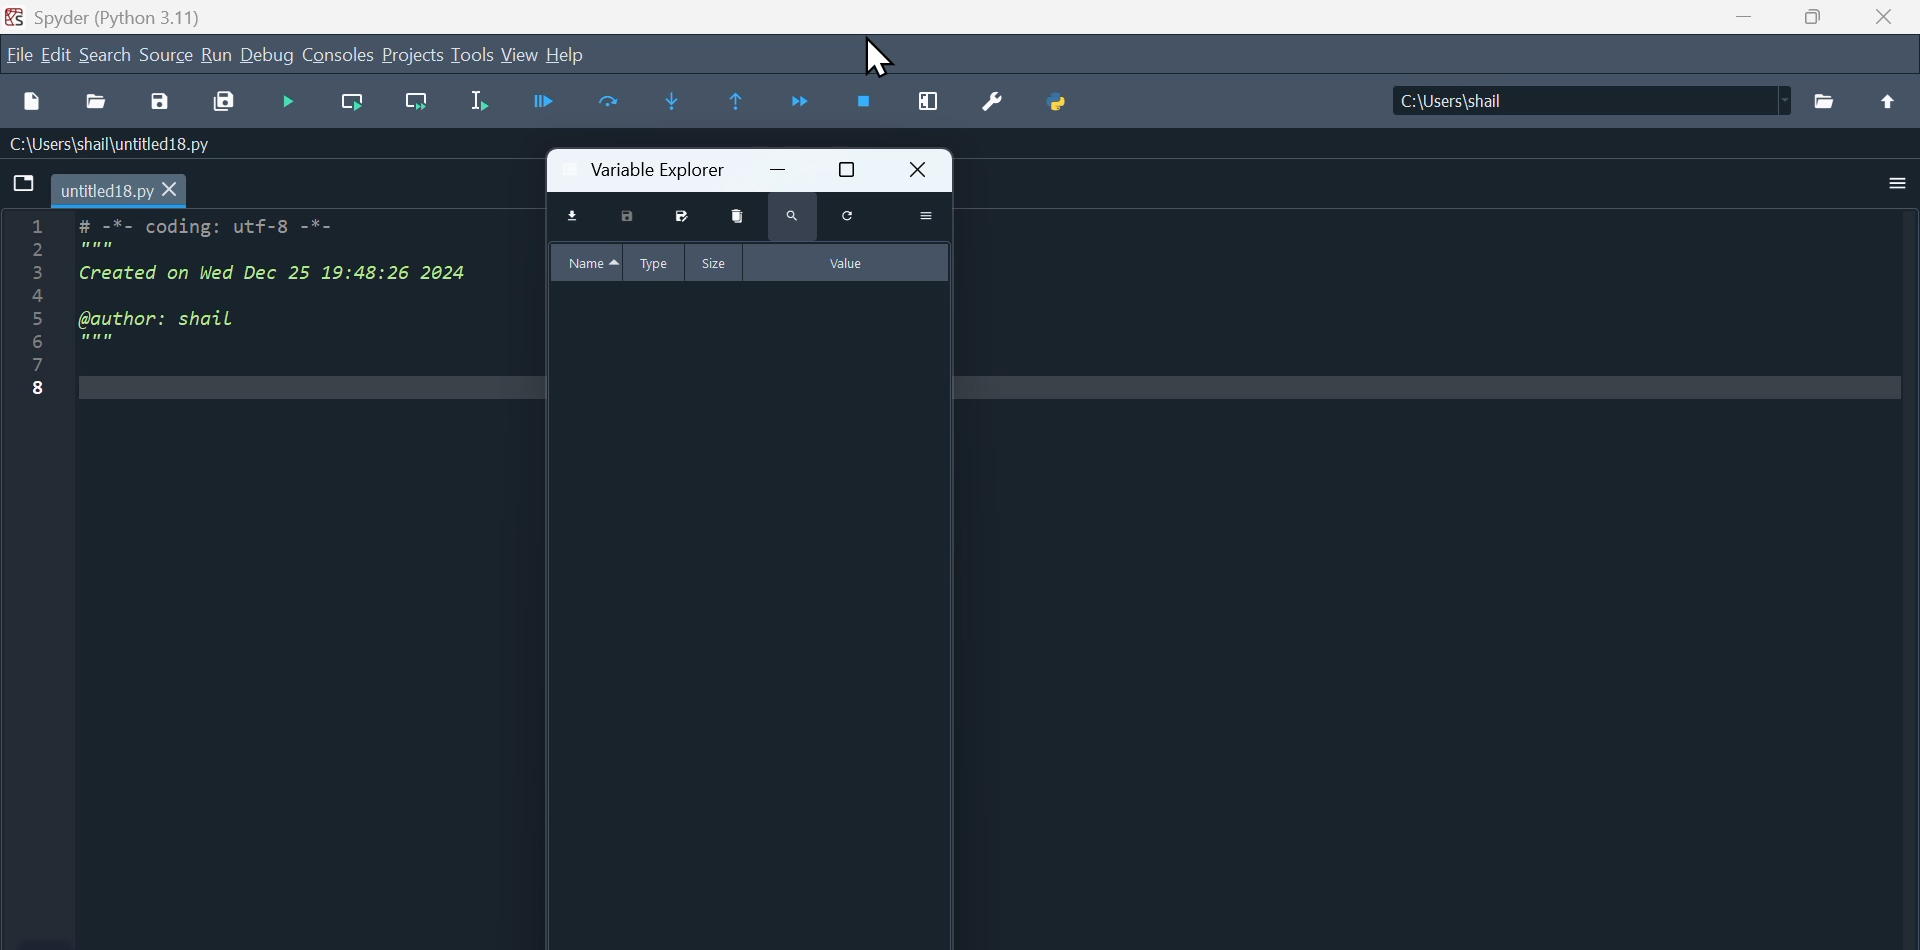  I want to click on Cursor, so click(885, 61).